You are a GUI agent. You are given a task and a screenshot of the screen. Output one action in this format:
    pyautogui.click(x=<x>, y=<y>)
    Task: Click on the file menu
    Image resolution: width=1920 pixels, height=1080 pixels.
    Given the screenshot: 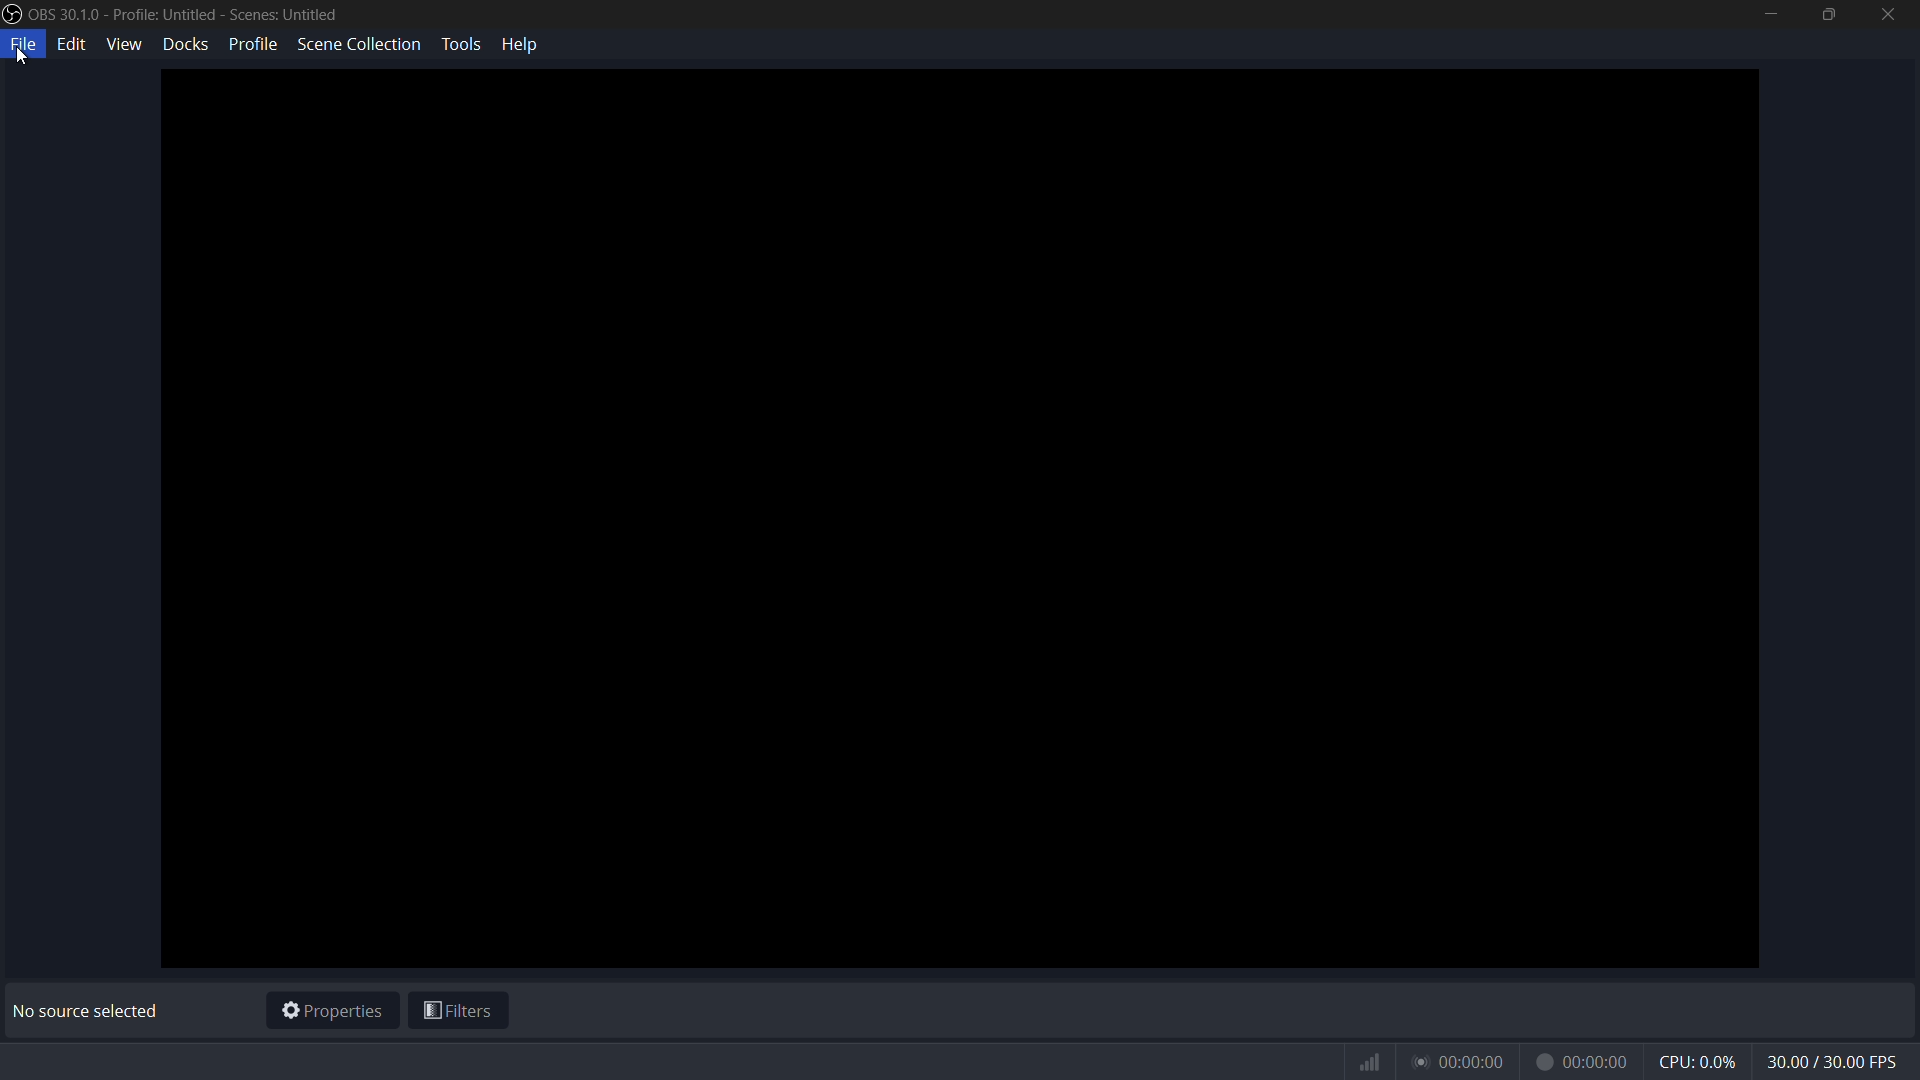 What is the action you would take?
    pyautogui.click(x=24, y=45)
    